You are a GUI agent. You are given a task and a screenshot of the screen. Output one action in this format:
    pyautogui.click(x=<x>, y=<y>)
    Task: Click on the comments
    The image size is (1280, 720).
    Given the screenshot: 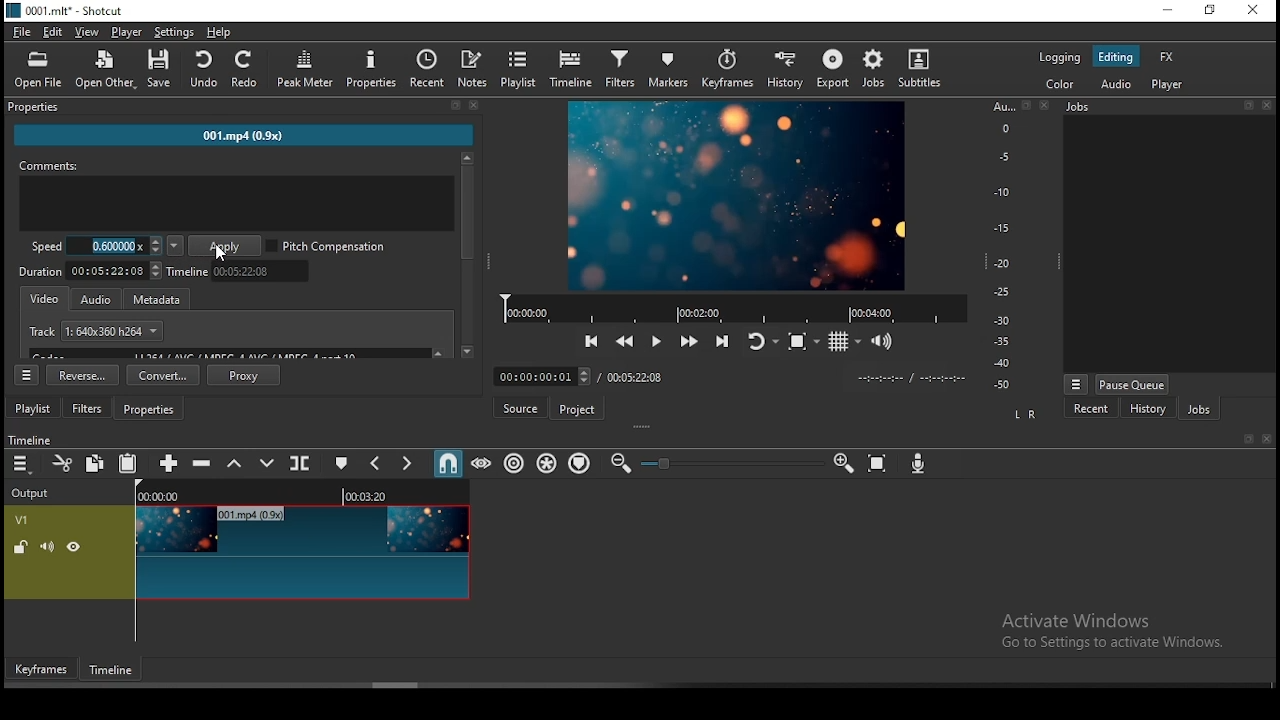 What is the action you would take?
    pyautogui.click(x=235, y=166)
    